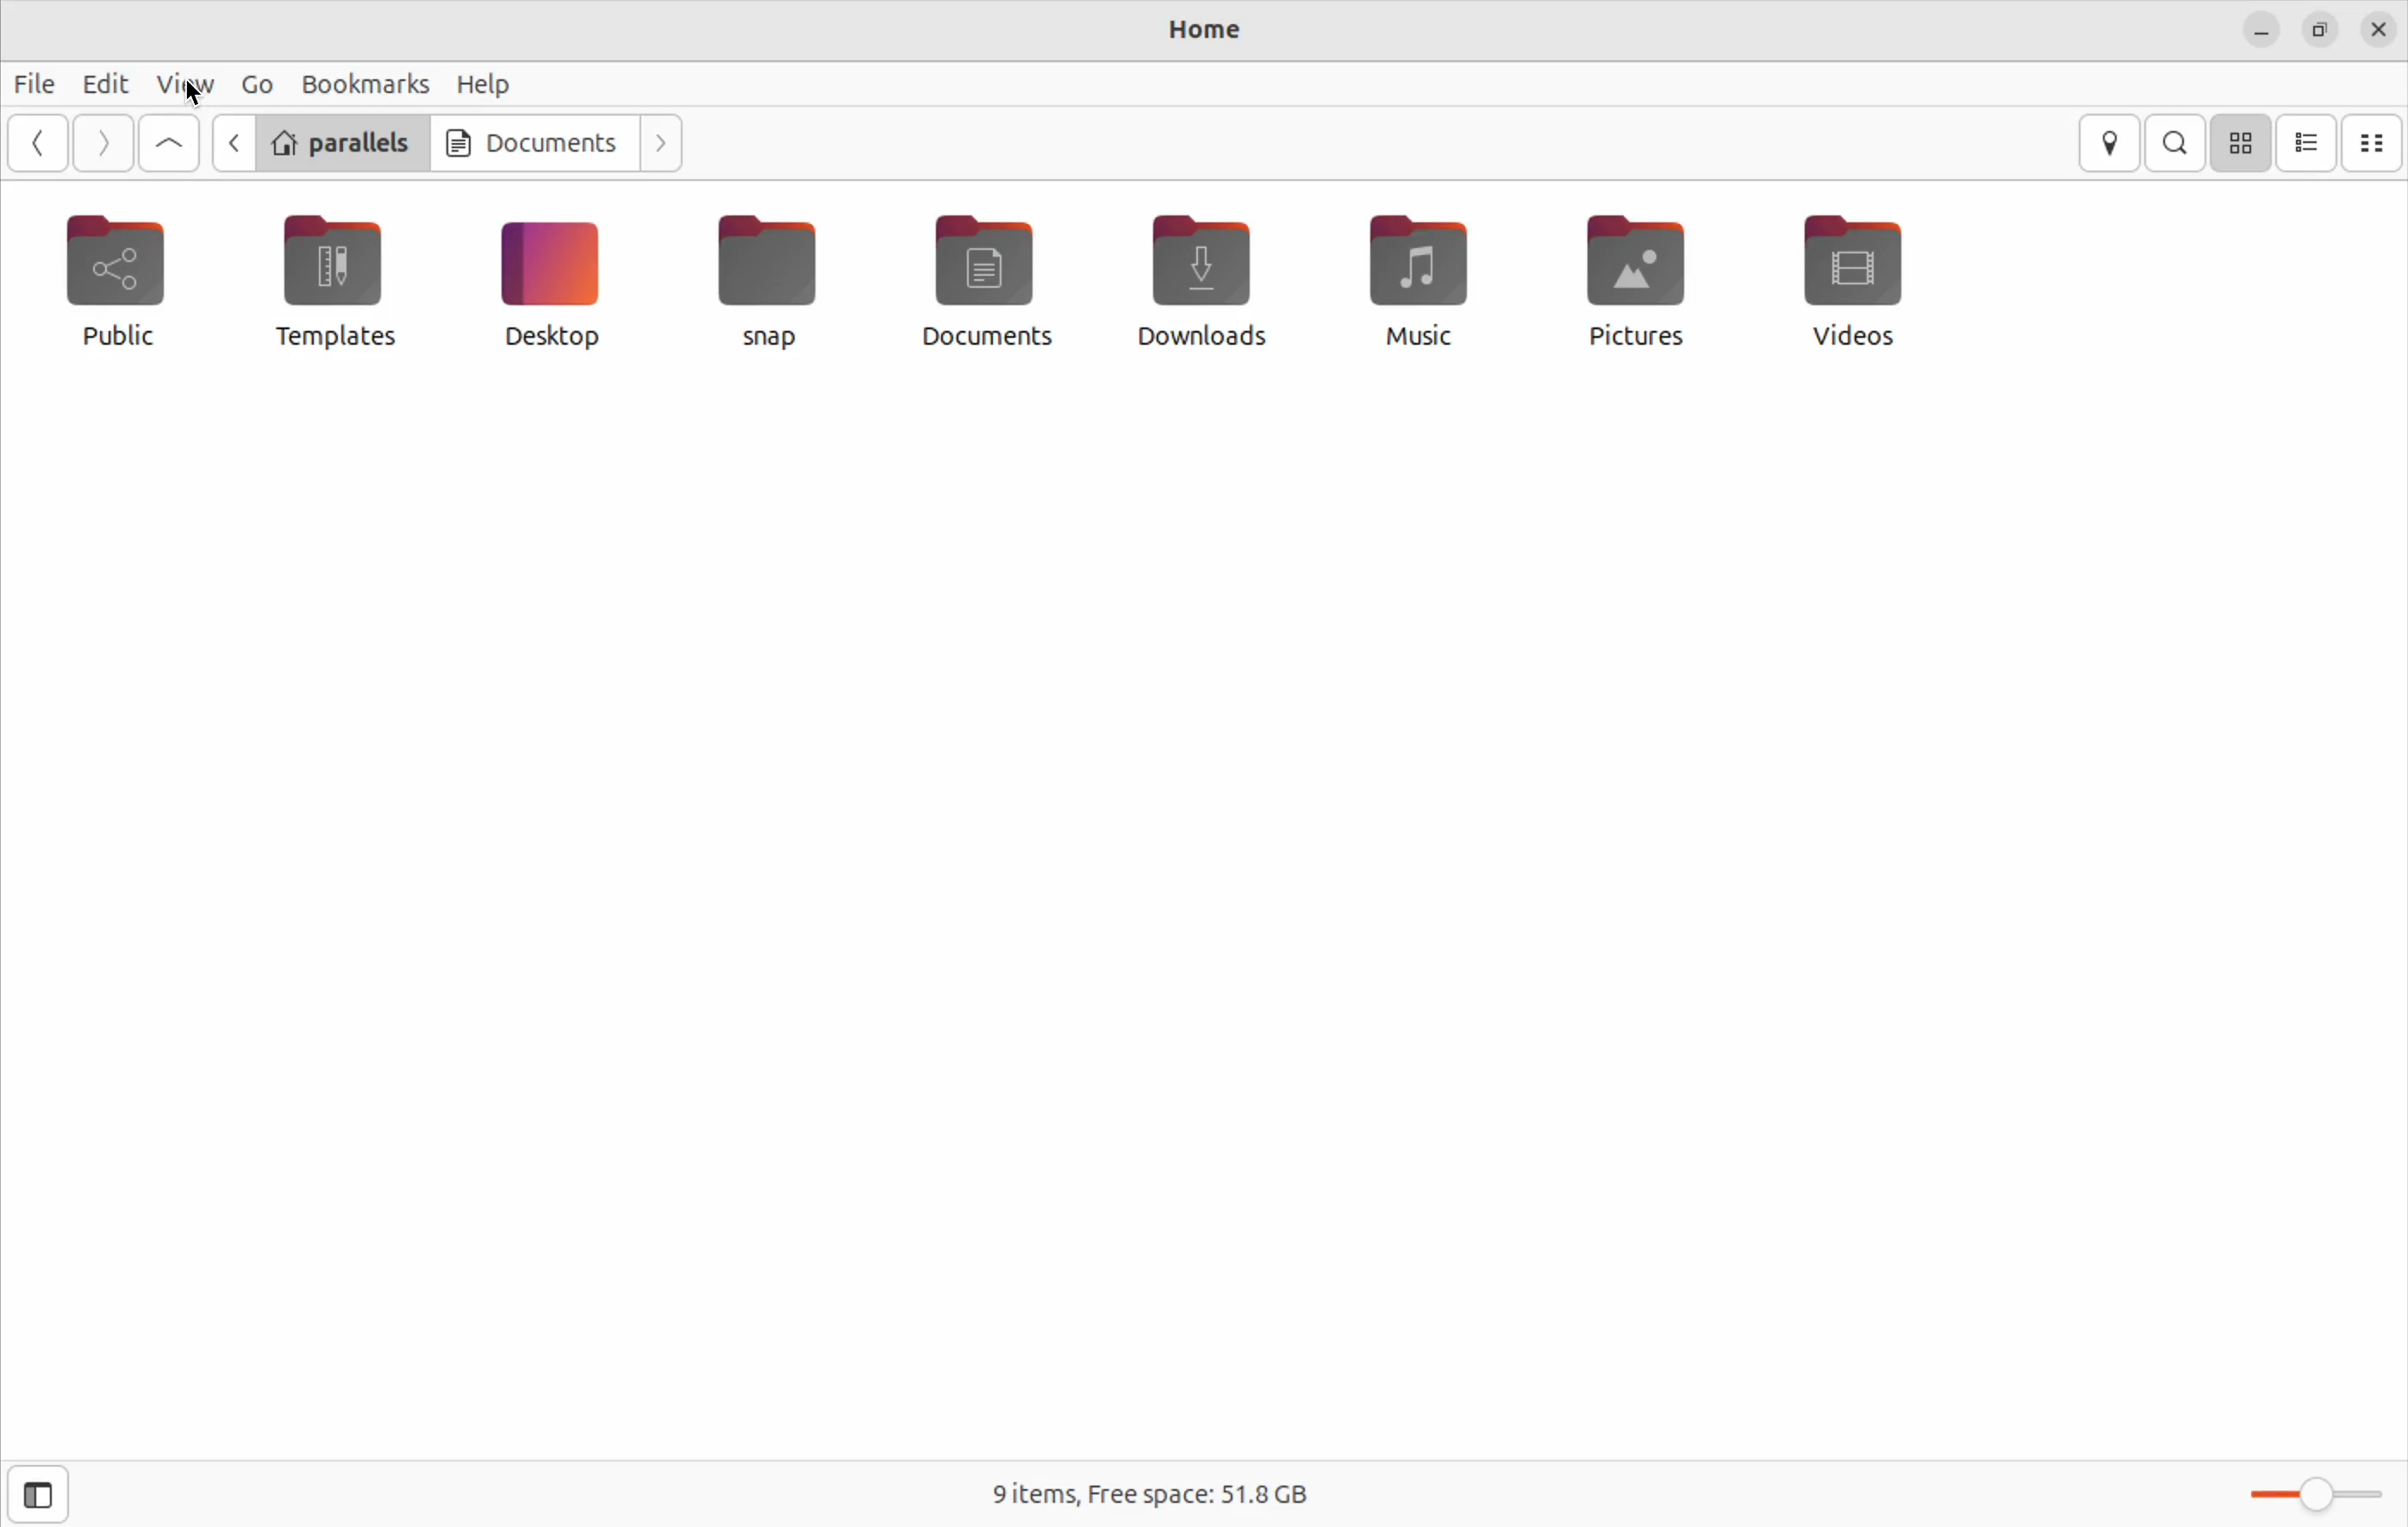 This screenshot has width=2408, height=1527. Describe the element at coordinates (104, 85) in the screenshot. I see `Edit` at that location.